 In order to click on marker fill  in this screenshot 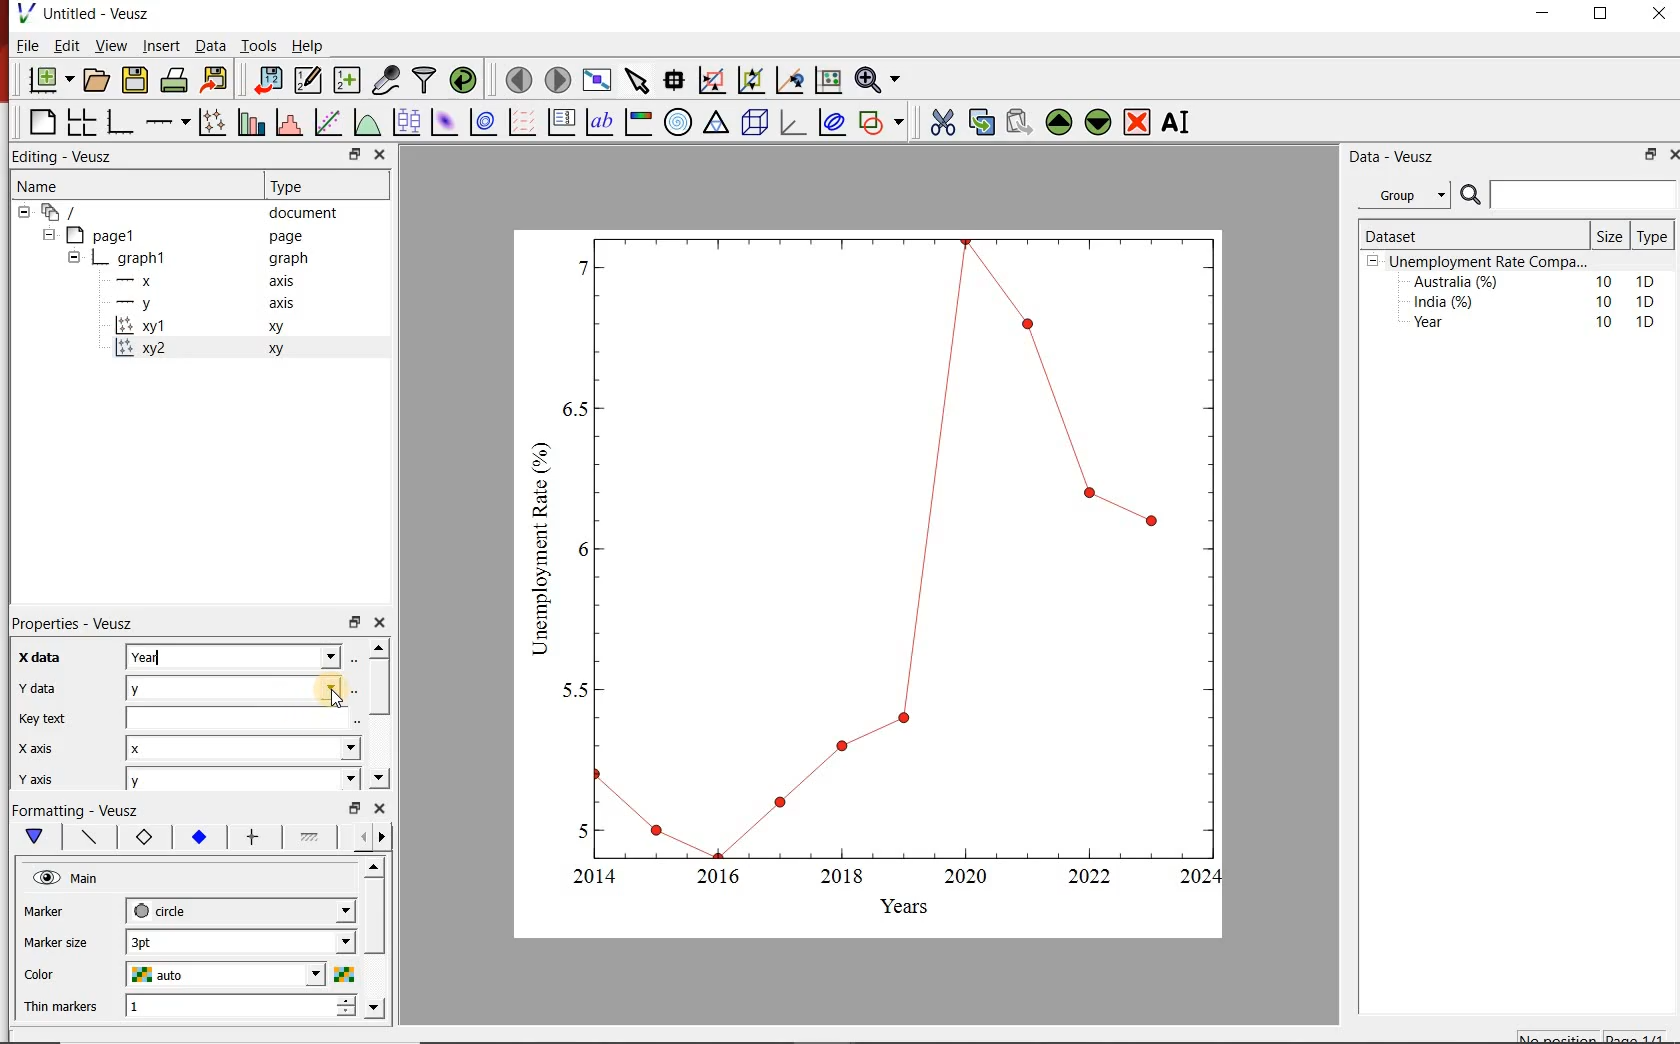, I will do `click(200, 838)`.